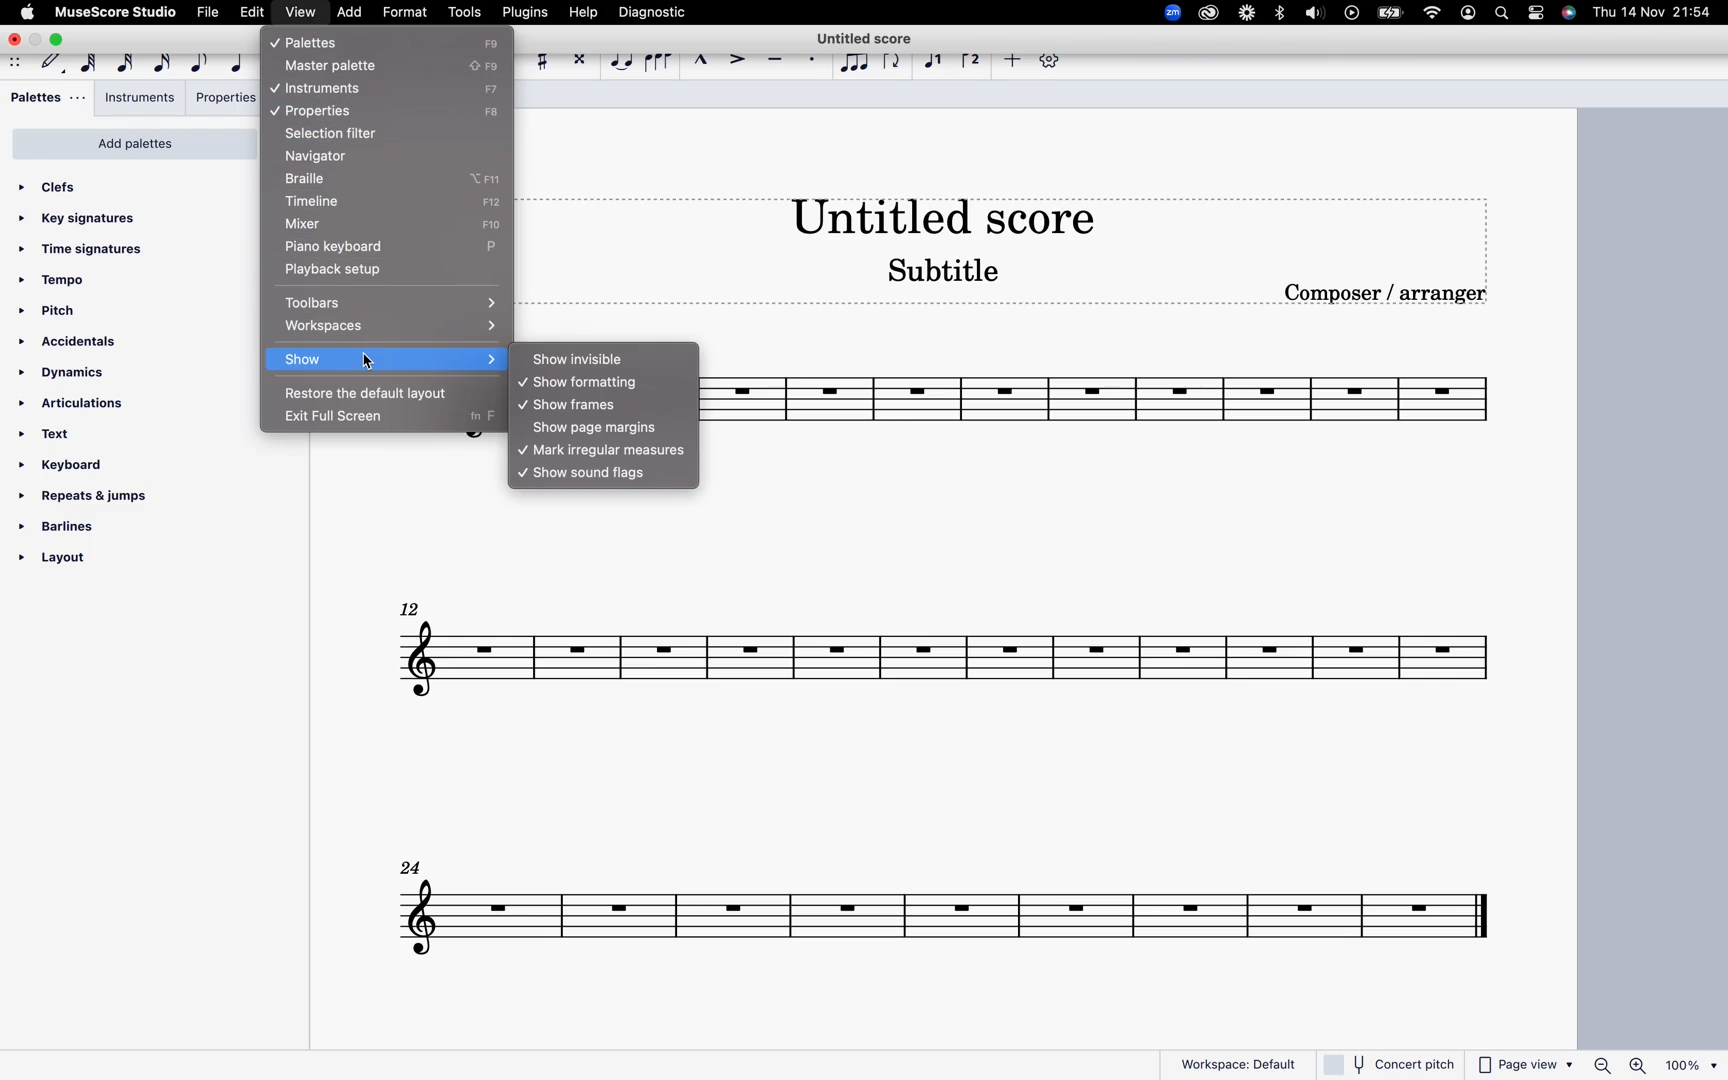  What do you see at coordinates (1638, 1064) in the screenshot?
I see `zoom in` at bounding box center [1638, 1064].